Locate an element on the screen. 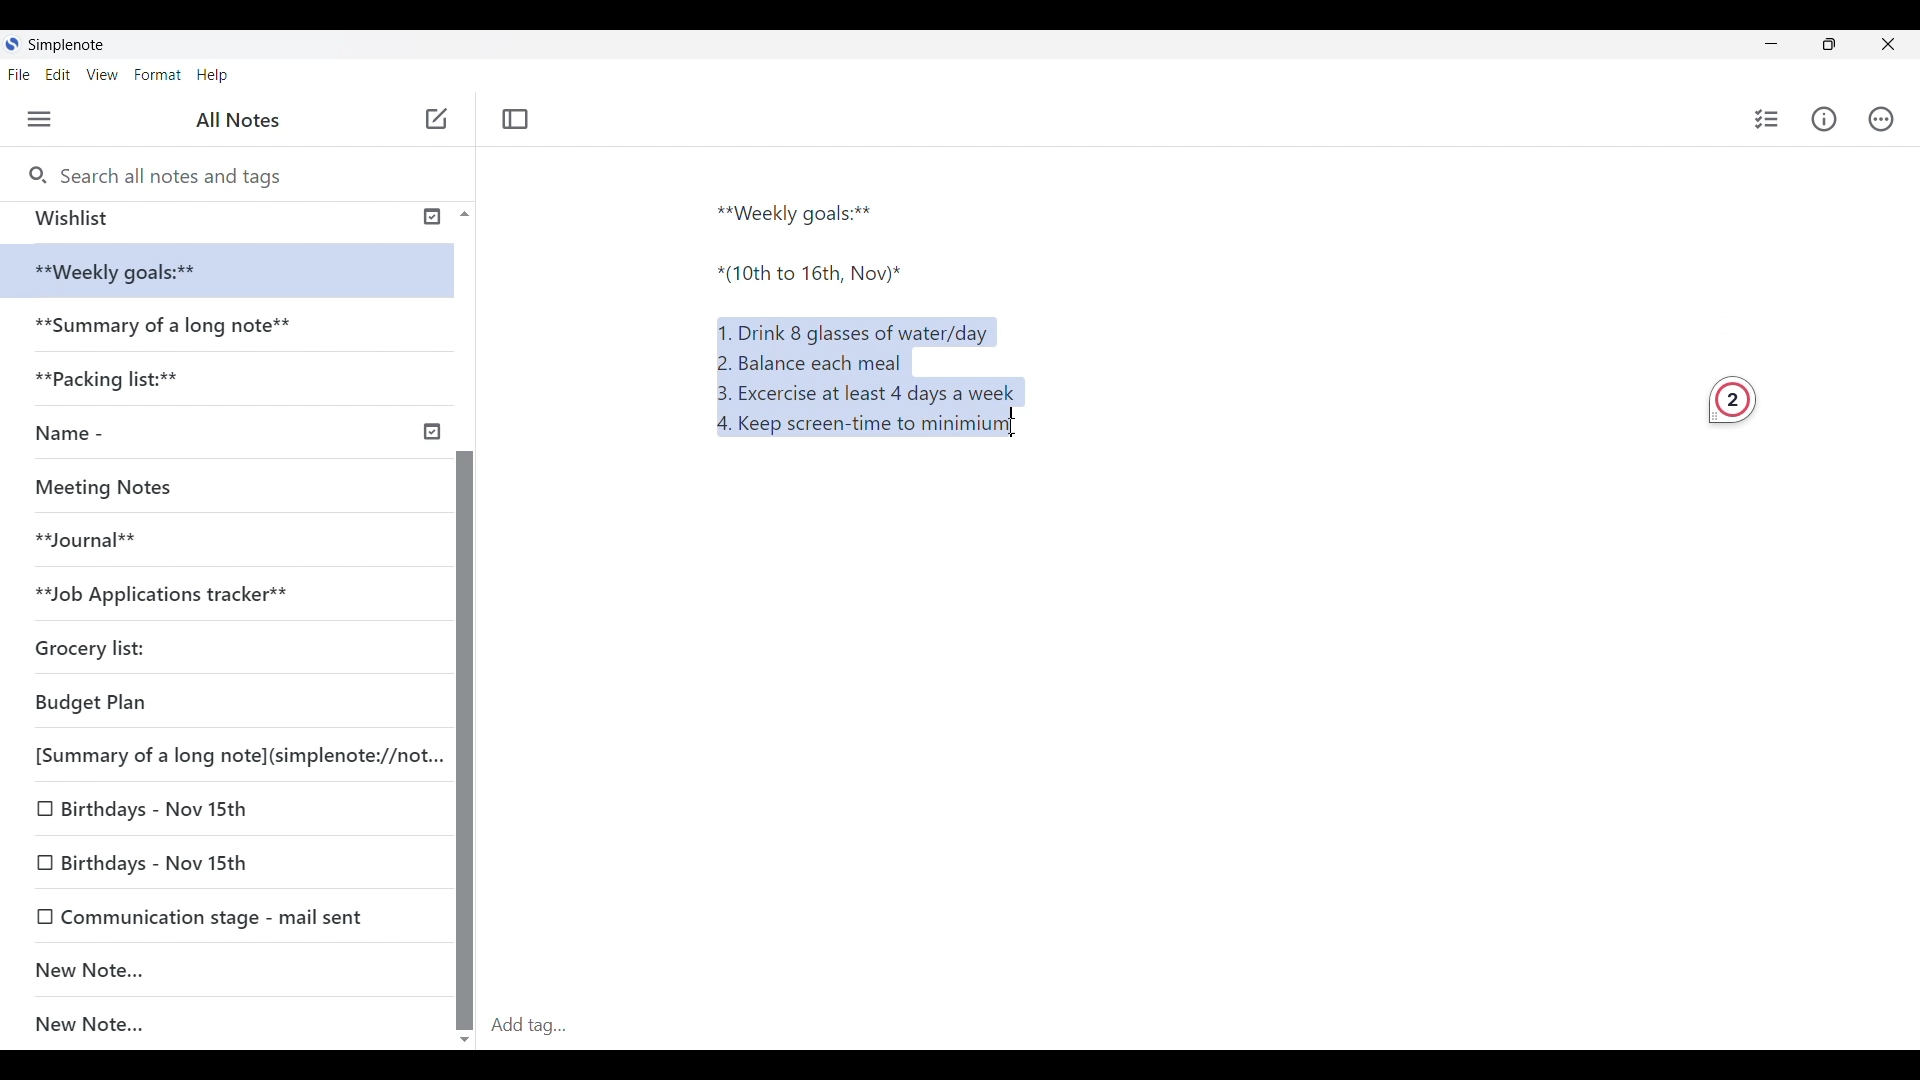 The height and width of the screenshot is (1080, 1920). [Summary of a long note](simplenote://not. is located at coordinates (226, 754).